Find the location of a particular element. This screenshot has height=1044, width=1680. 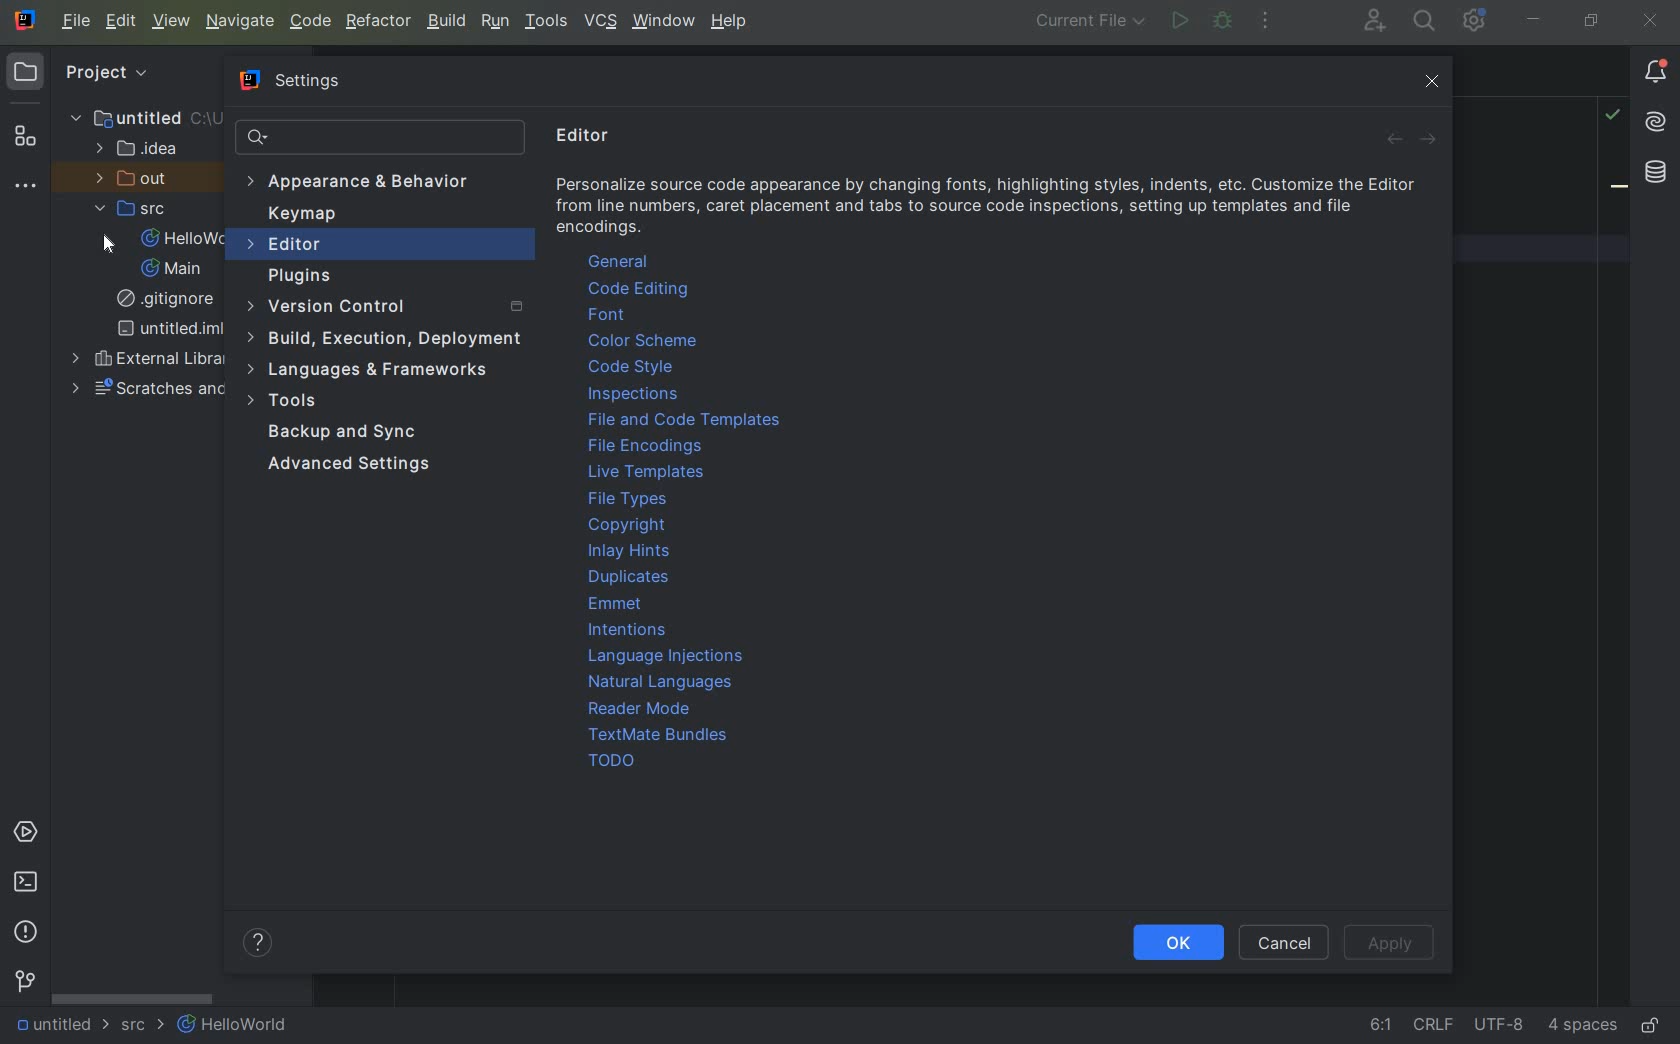

system name is located at coordinates (25, 20).